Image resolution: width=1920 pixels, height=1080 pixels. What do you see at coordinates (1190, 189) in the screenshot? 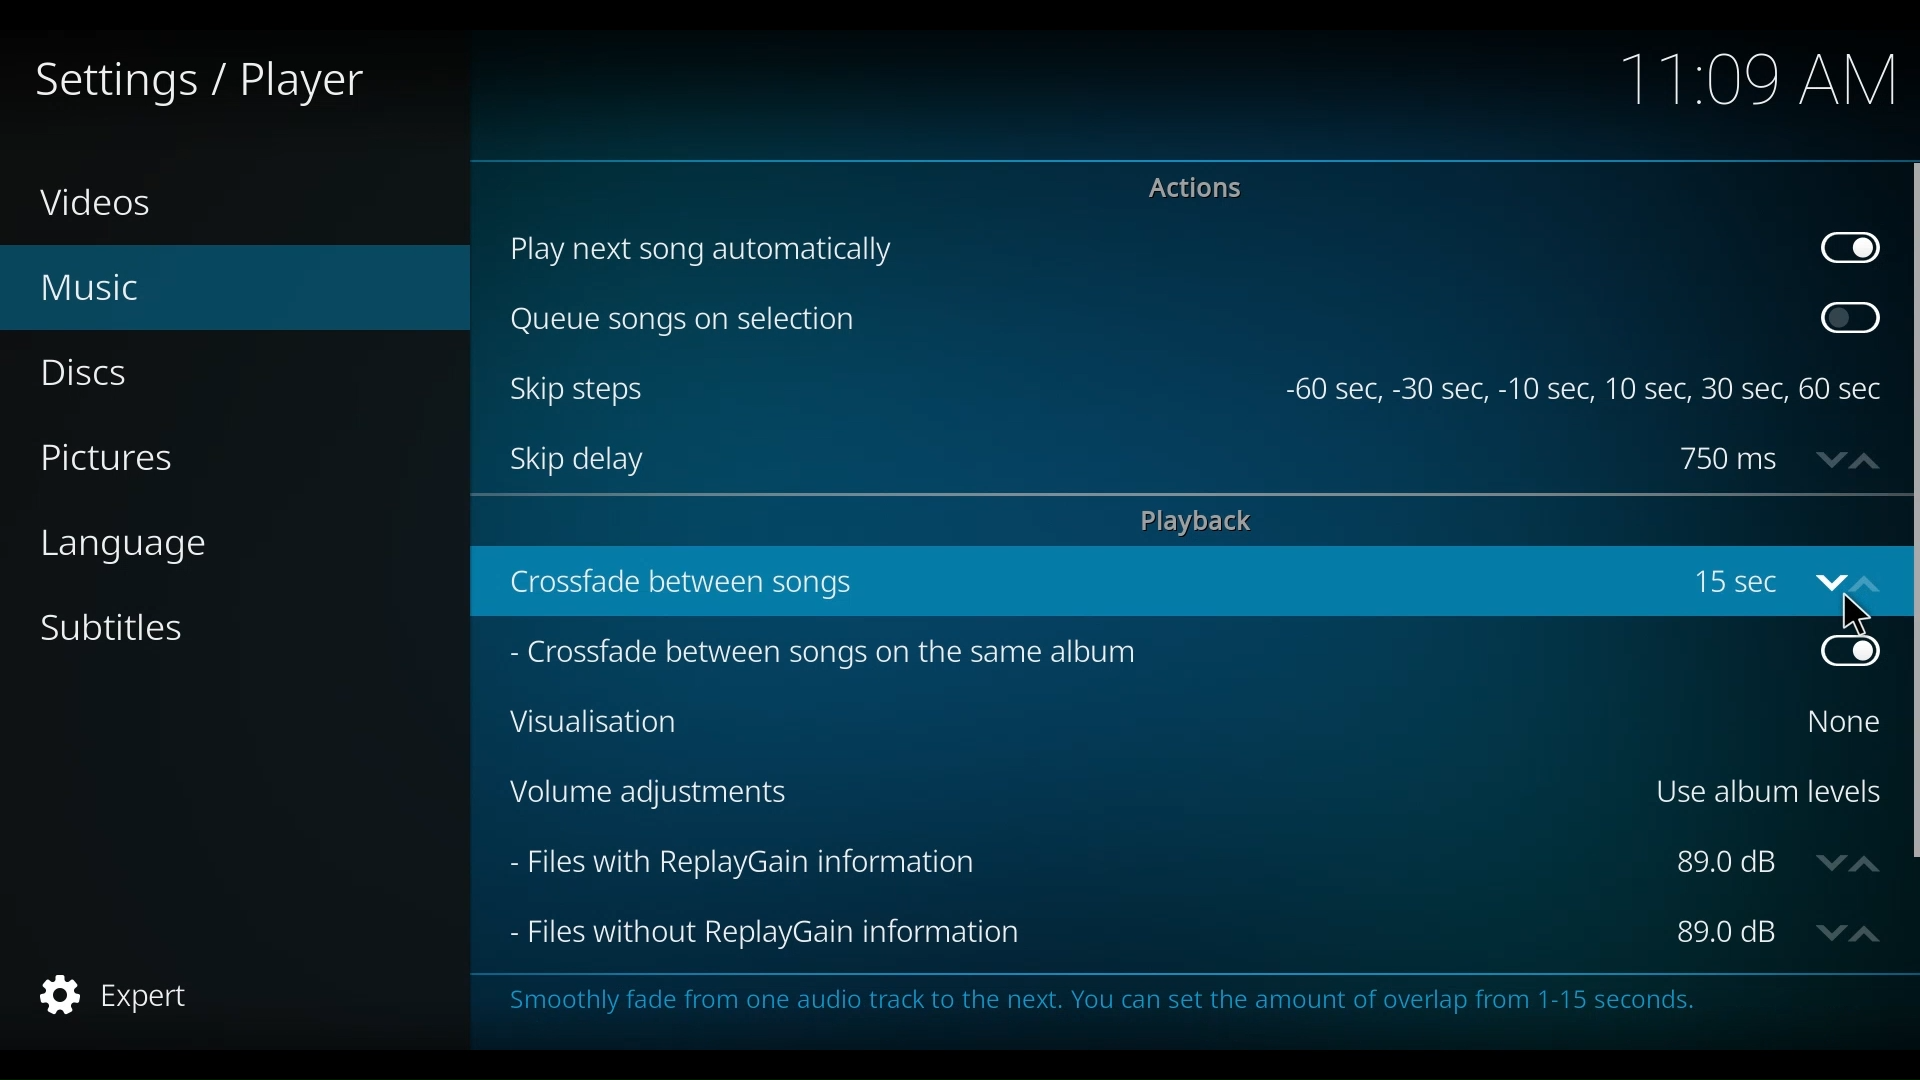
I see `Actions` at bounding box center [1190, 189].